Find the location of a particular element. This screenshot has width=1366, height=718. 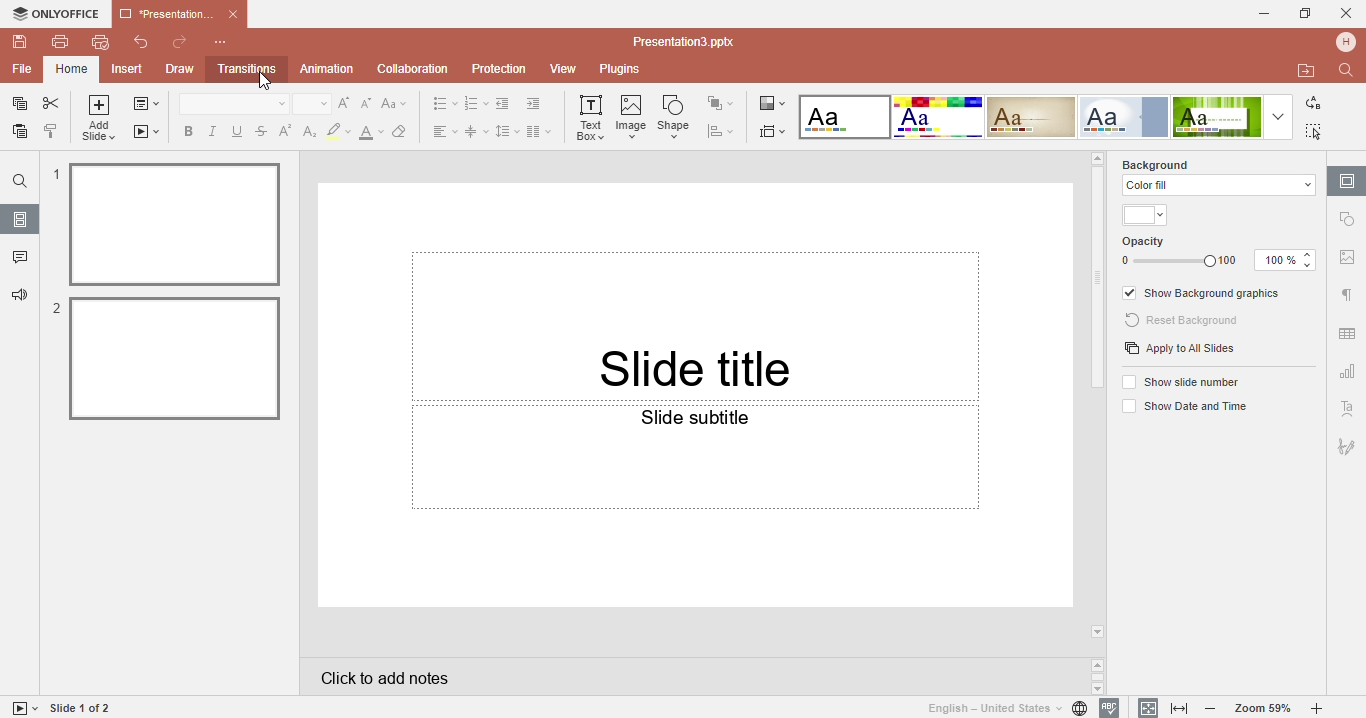

arrow down is located at coordinates (1099, 632).